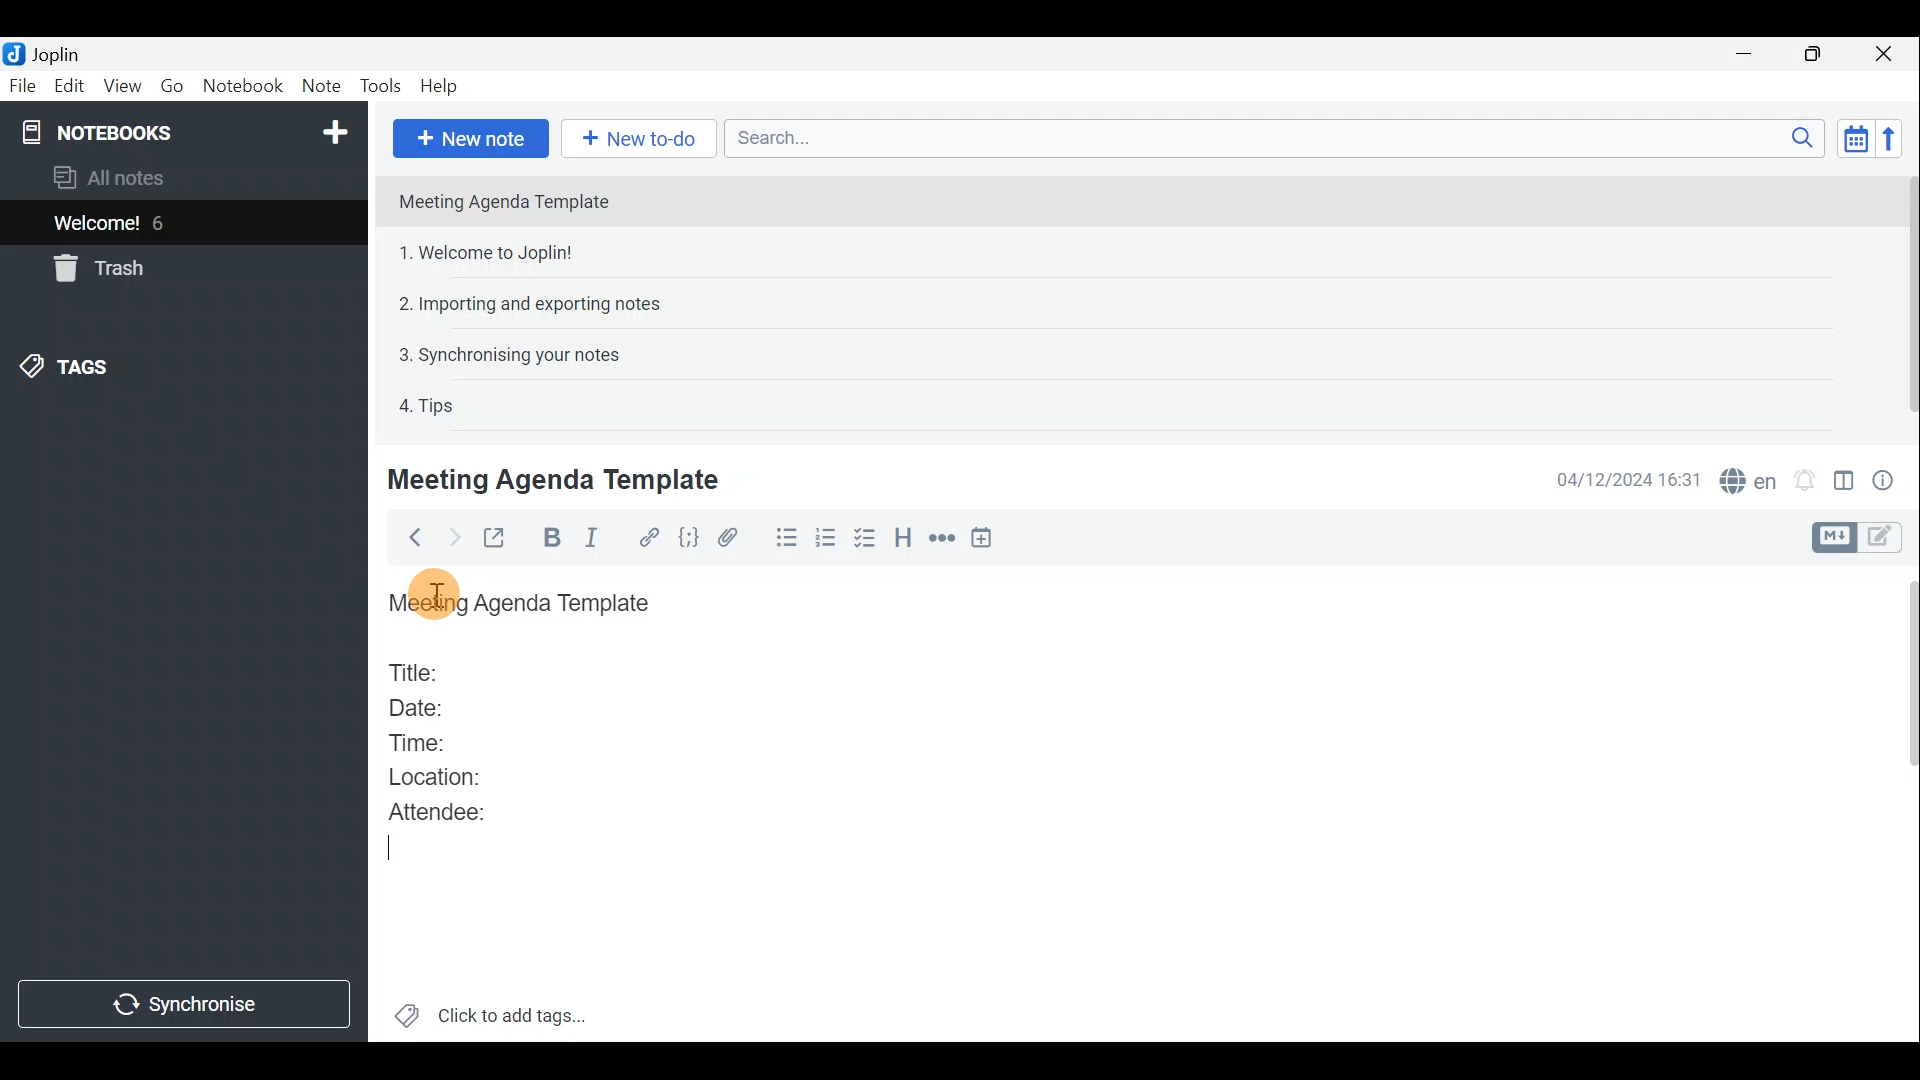  Describe the element at coordinates (651, 537) in the screenshot. I see `Hyperlink` at that location.